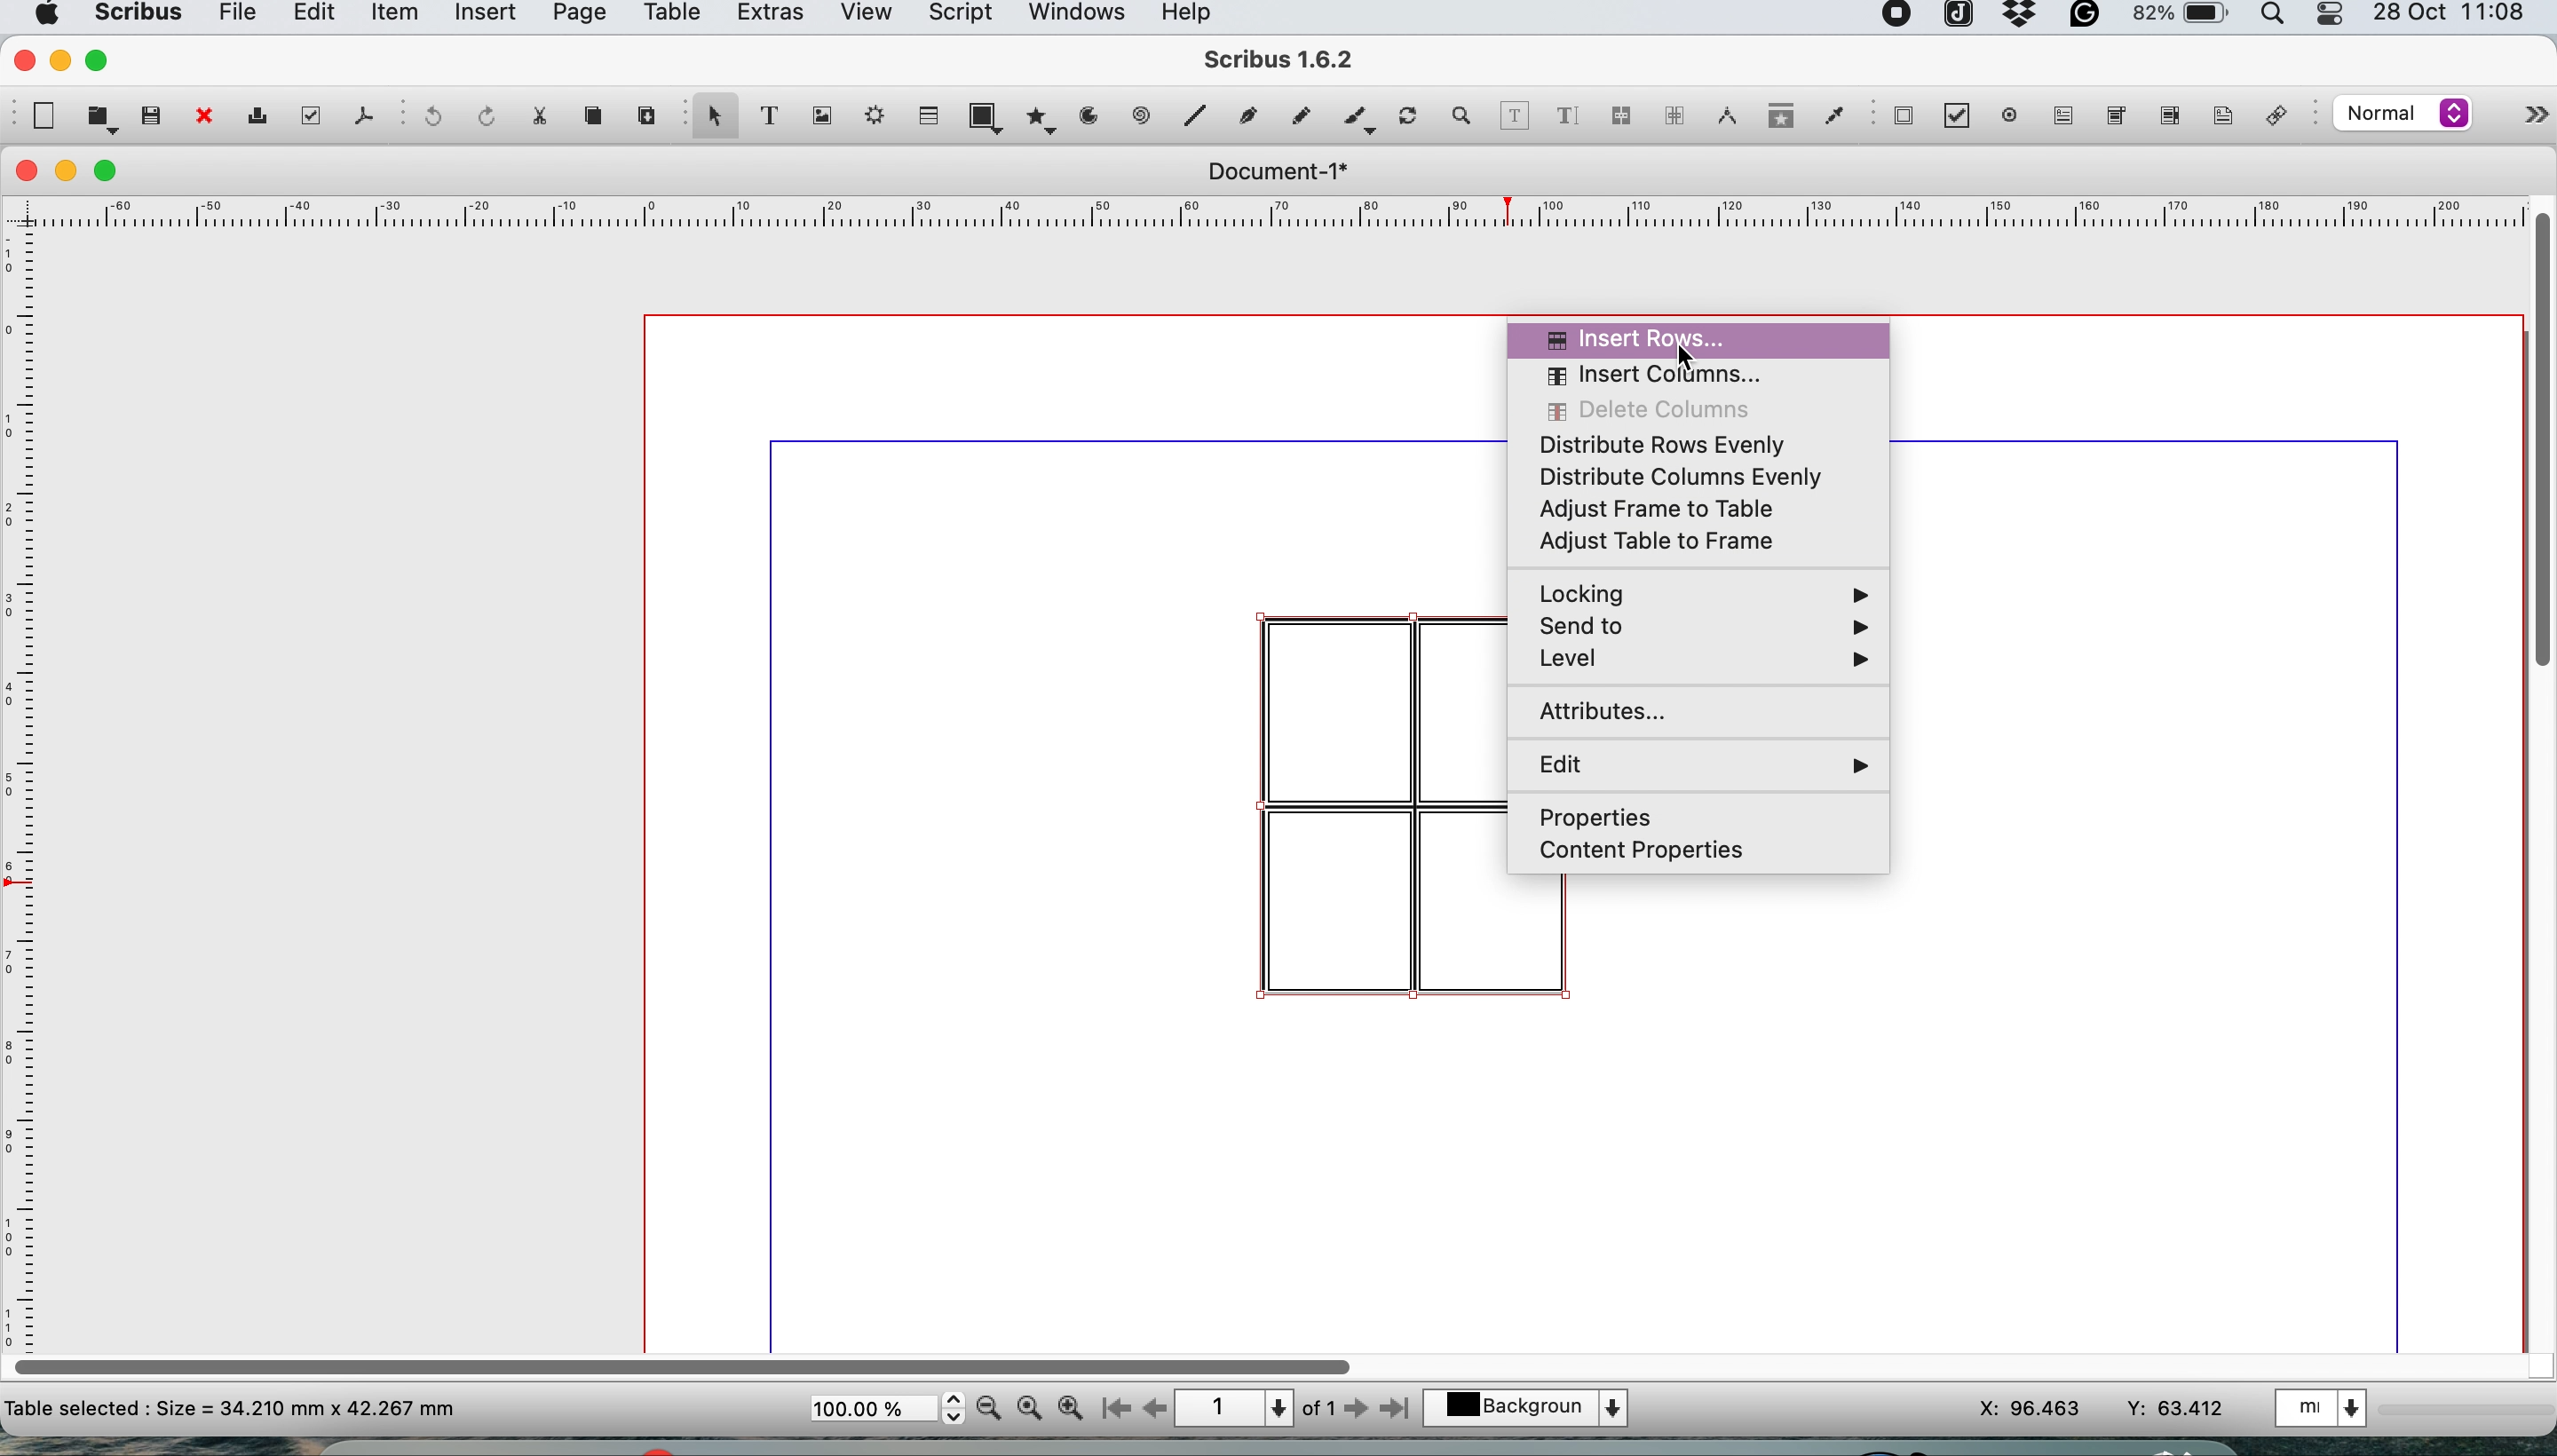 This screenshot has width=2557, height=1456. Describe the element at coordinates (1072, 1408) in the screenshot. I see `zoom in` at that location.